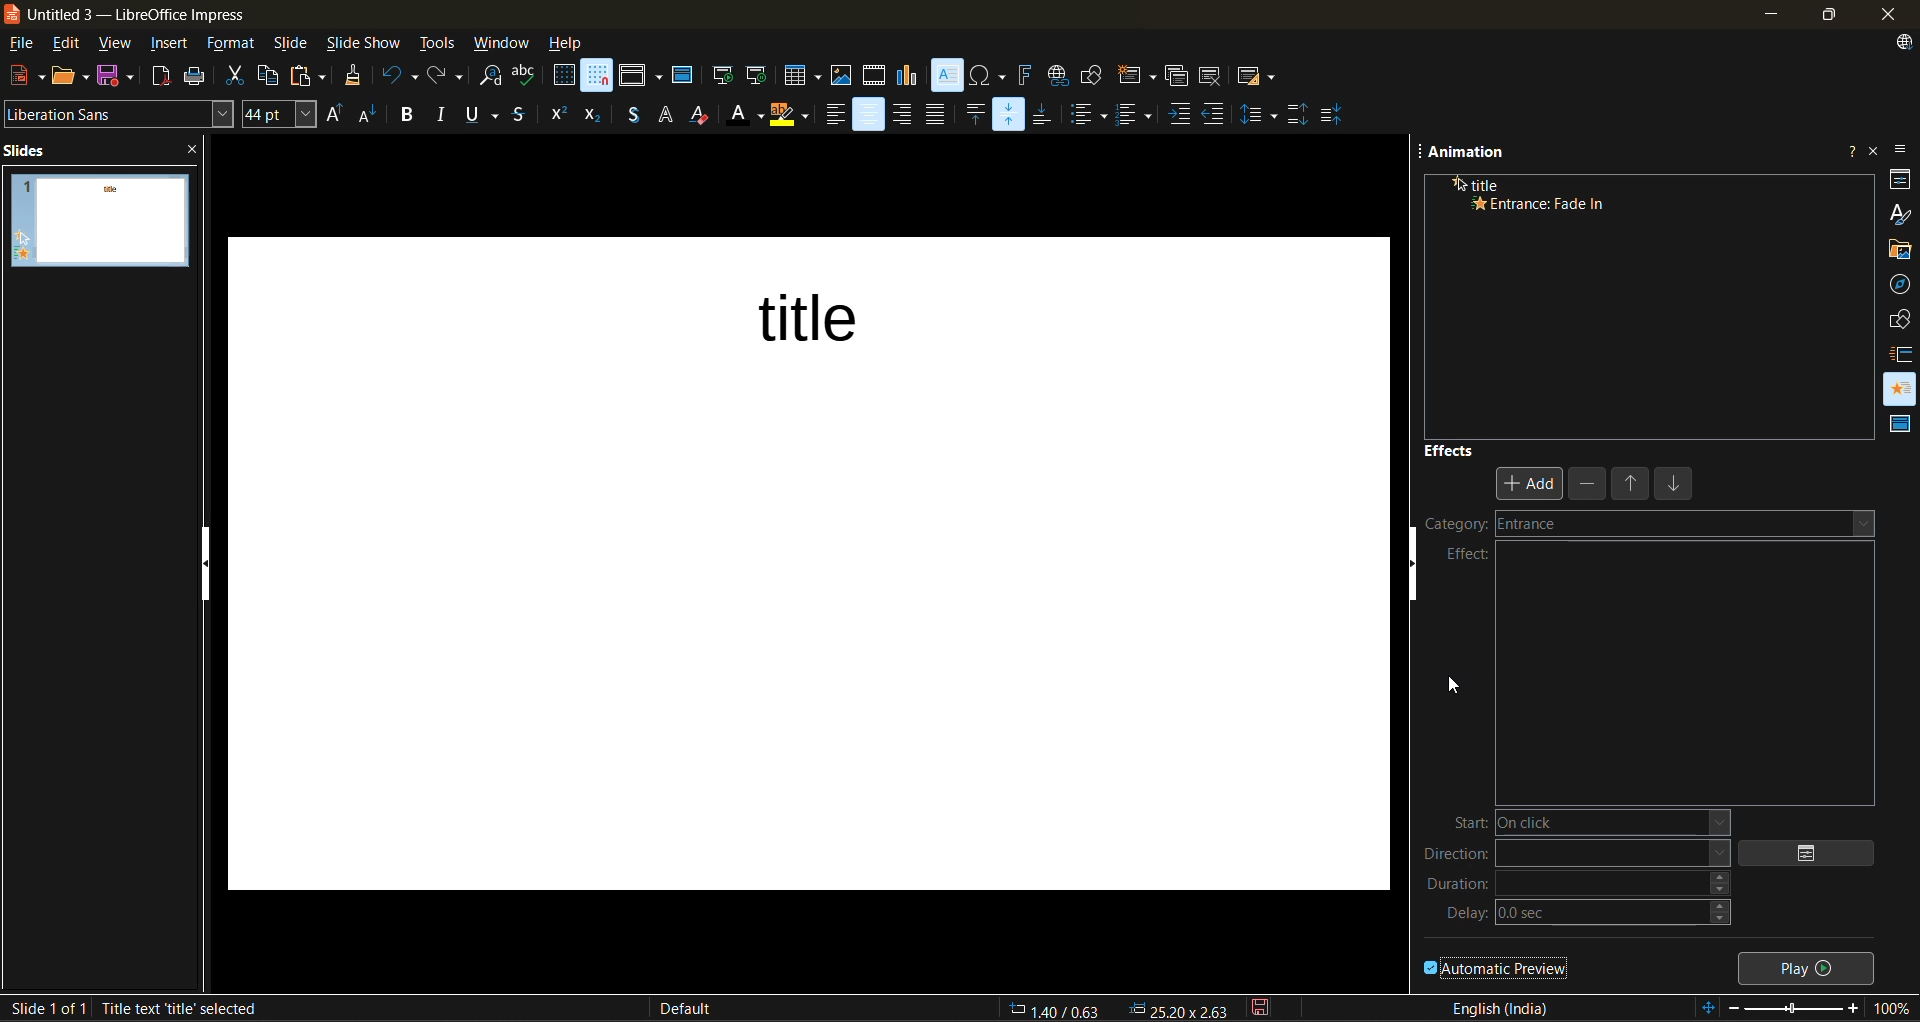 This screenshot has height=1022, width=1920. What do you see at coordinates (1901, 250) in the screenshot?
I see `gallery` at bounding box center [1901, 250].